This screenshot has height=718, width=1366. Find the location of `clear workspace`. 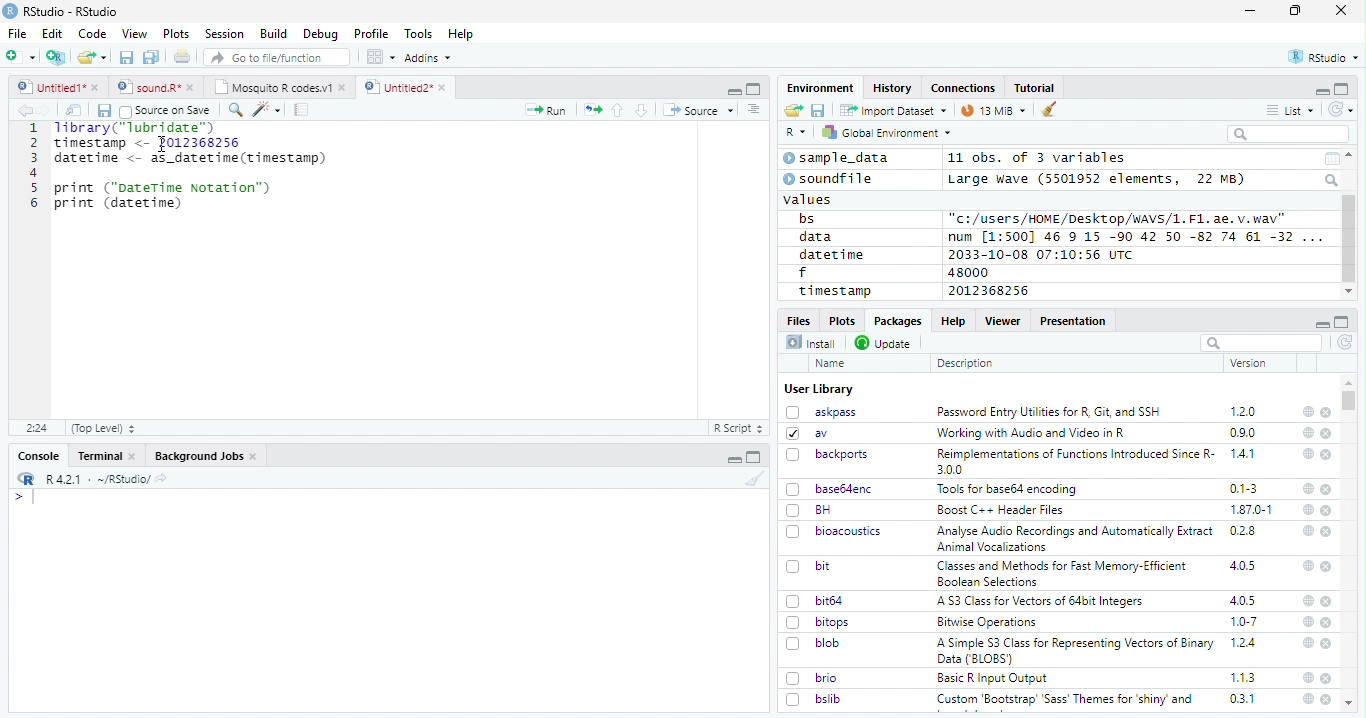

clear workspace is located at coordinates (751, 478).